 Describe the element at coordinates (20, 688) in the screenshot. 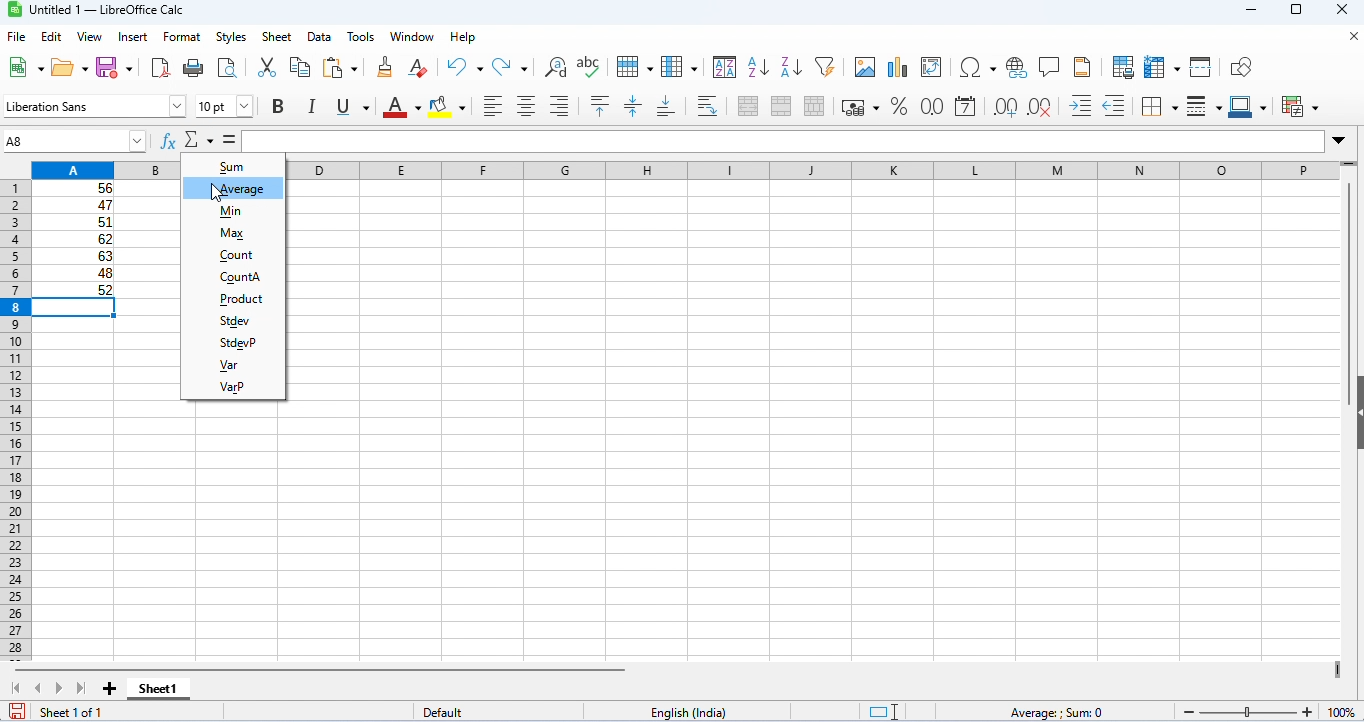

I see `first sheet` at that location.